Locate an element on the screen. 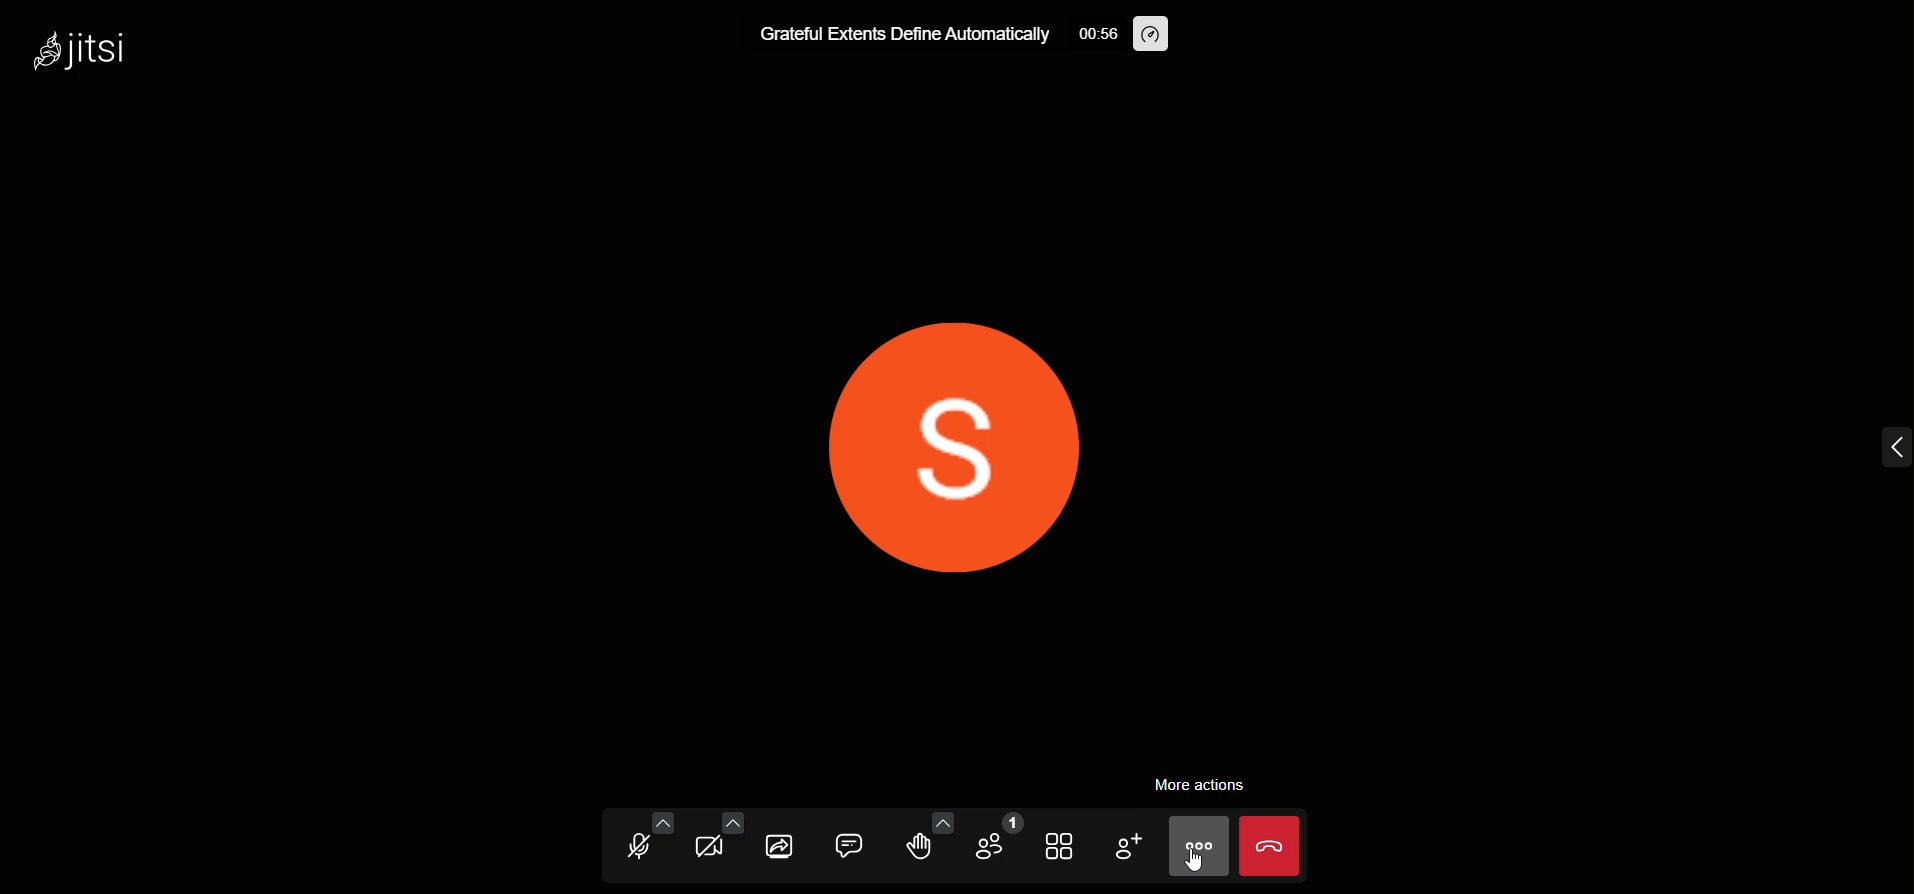 This screenshot has width=1914, height=894. video is located at coordinates (709, 849).